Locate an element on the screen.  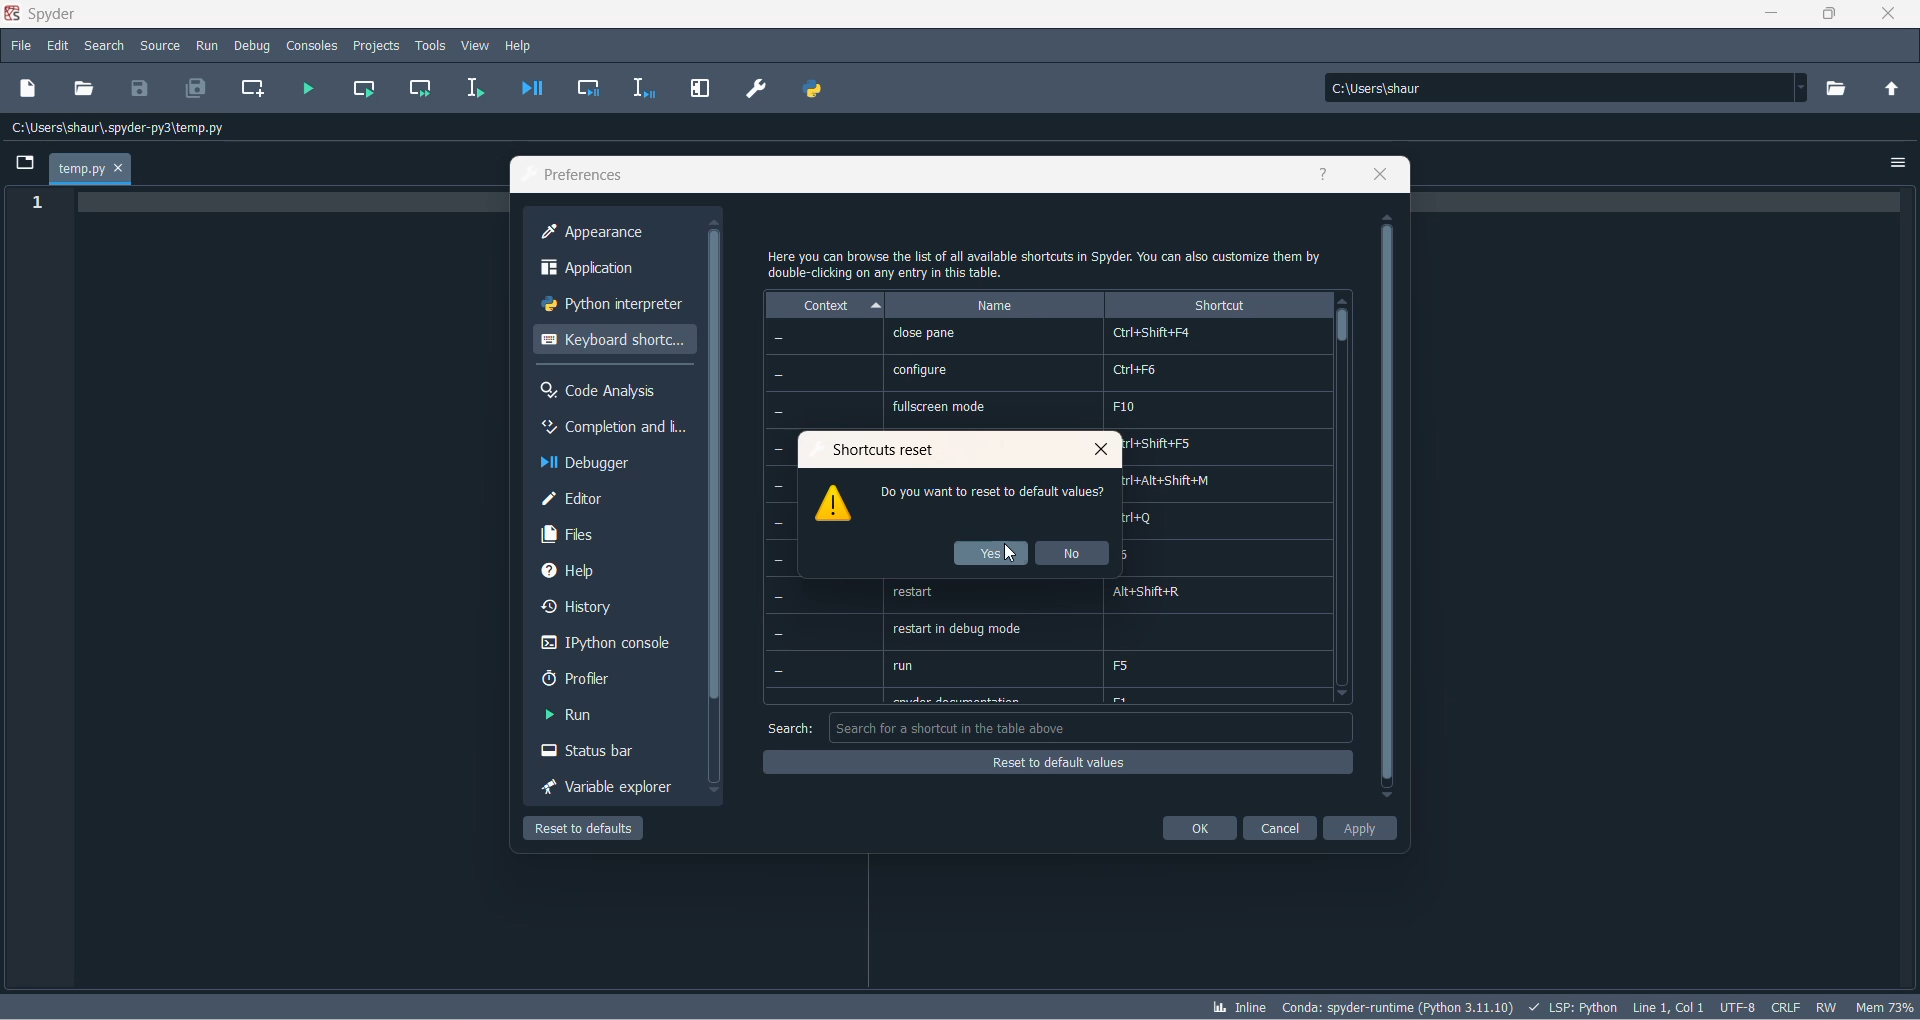
application name is located at coordinates (43, 12).